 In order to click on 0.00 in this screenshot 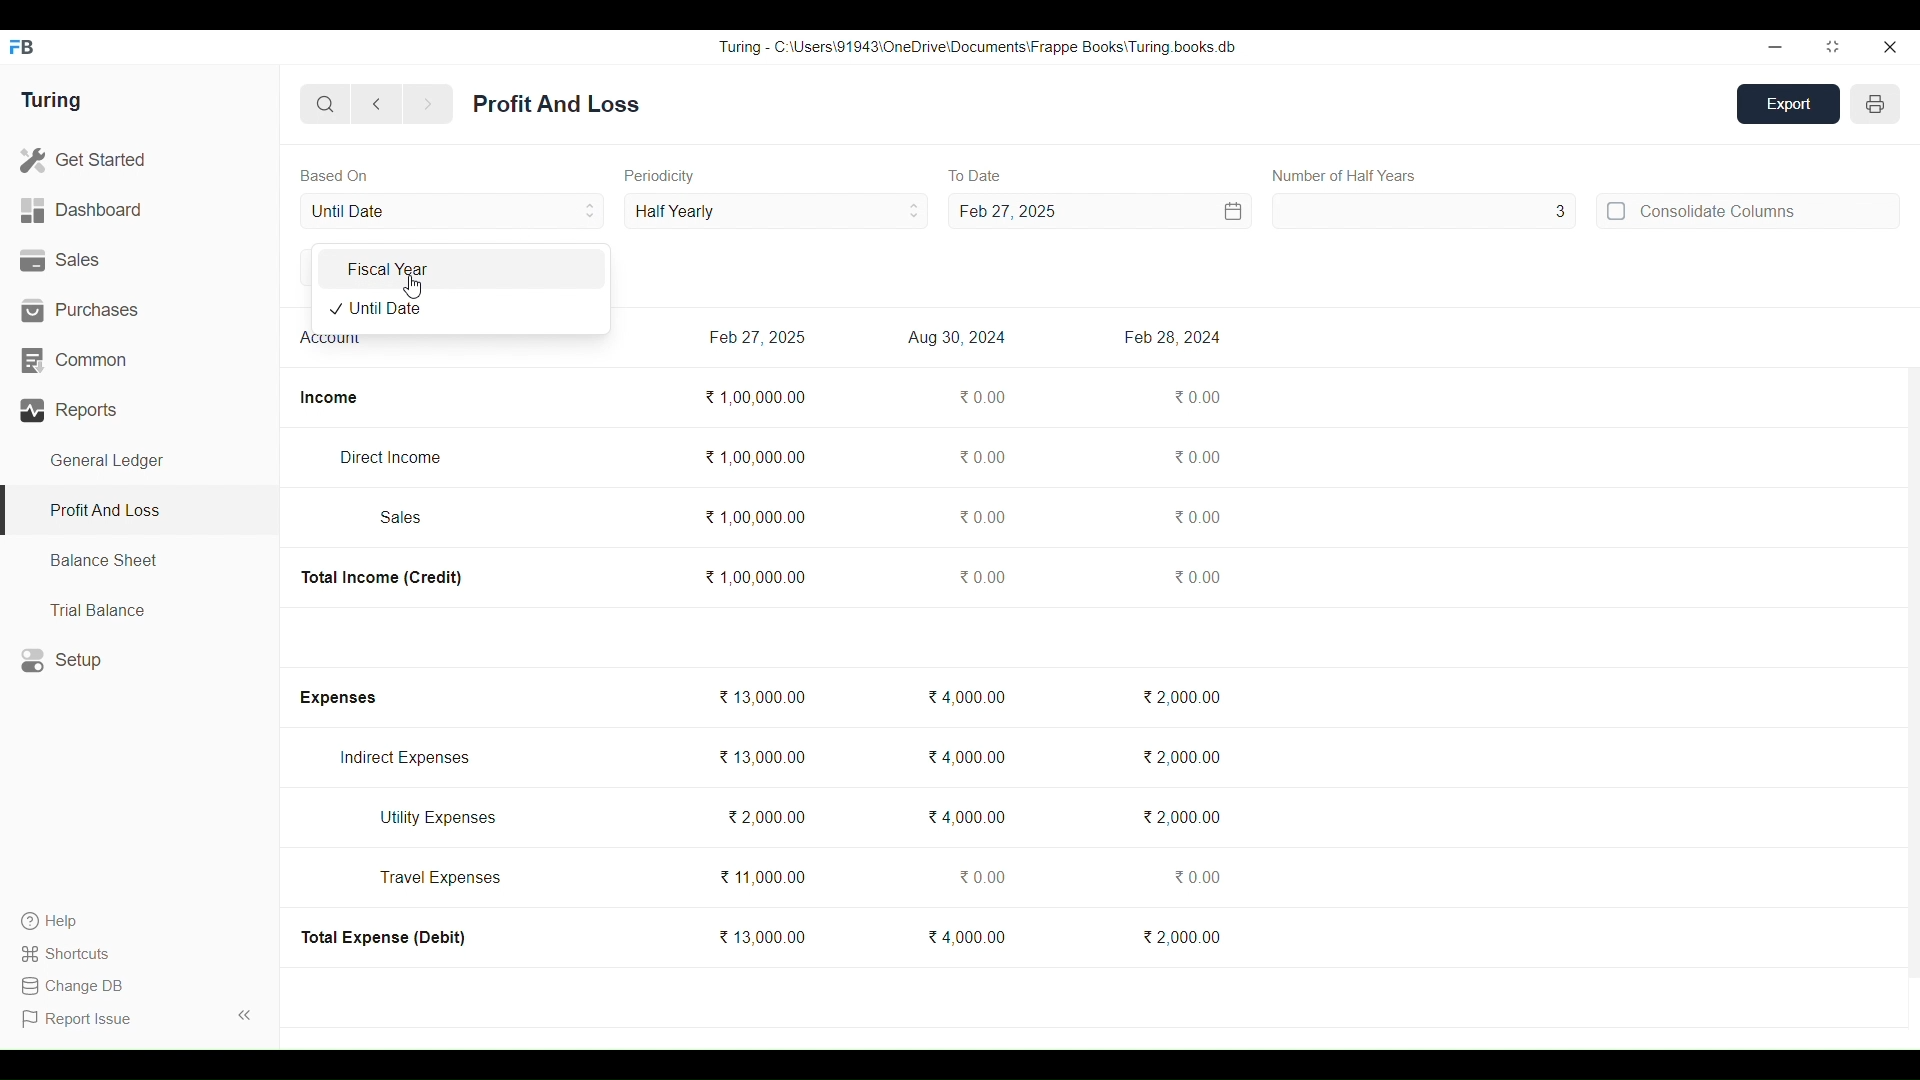, I will do `click(980, 516)`.